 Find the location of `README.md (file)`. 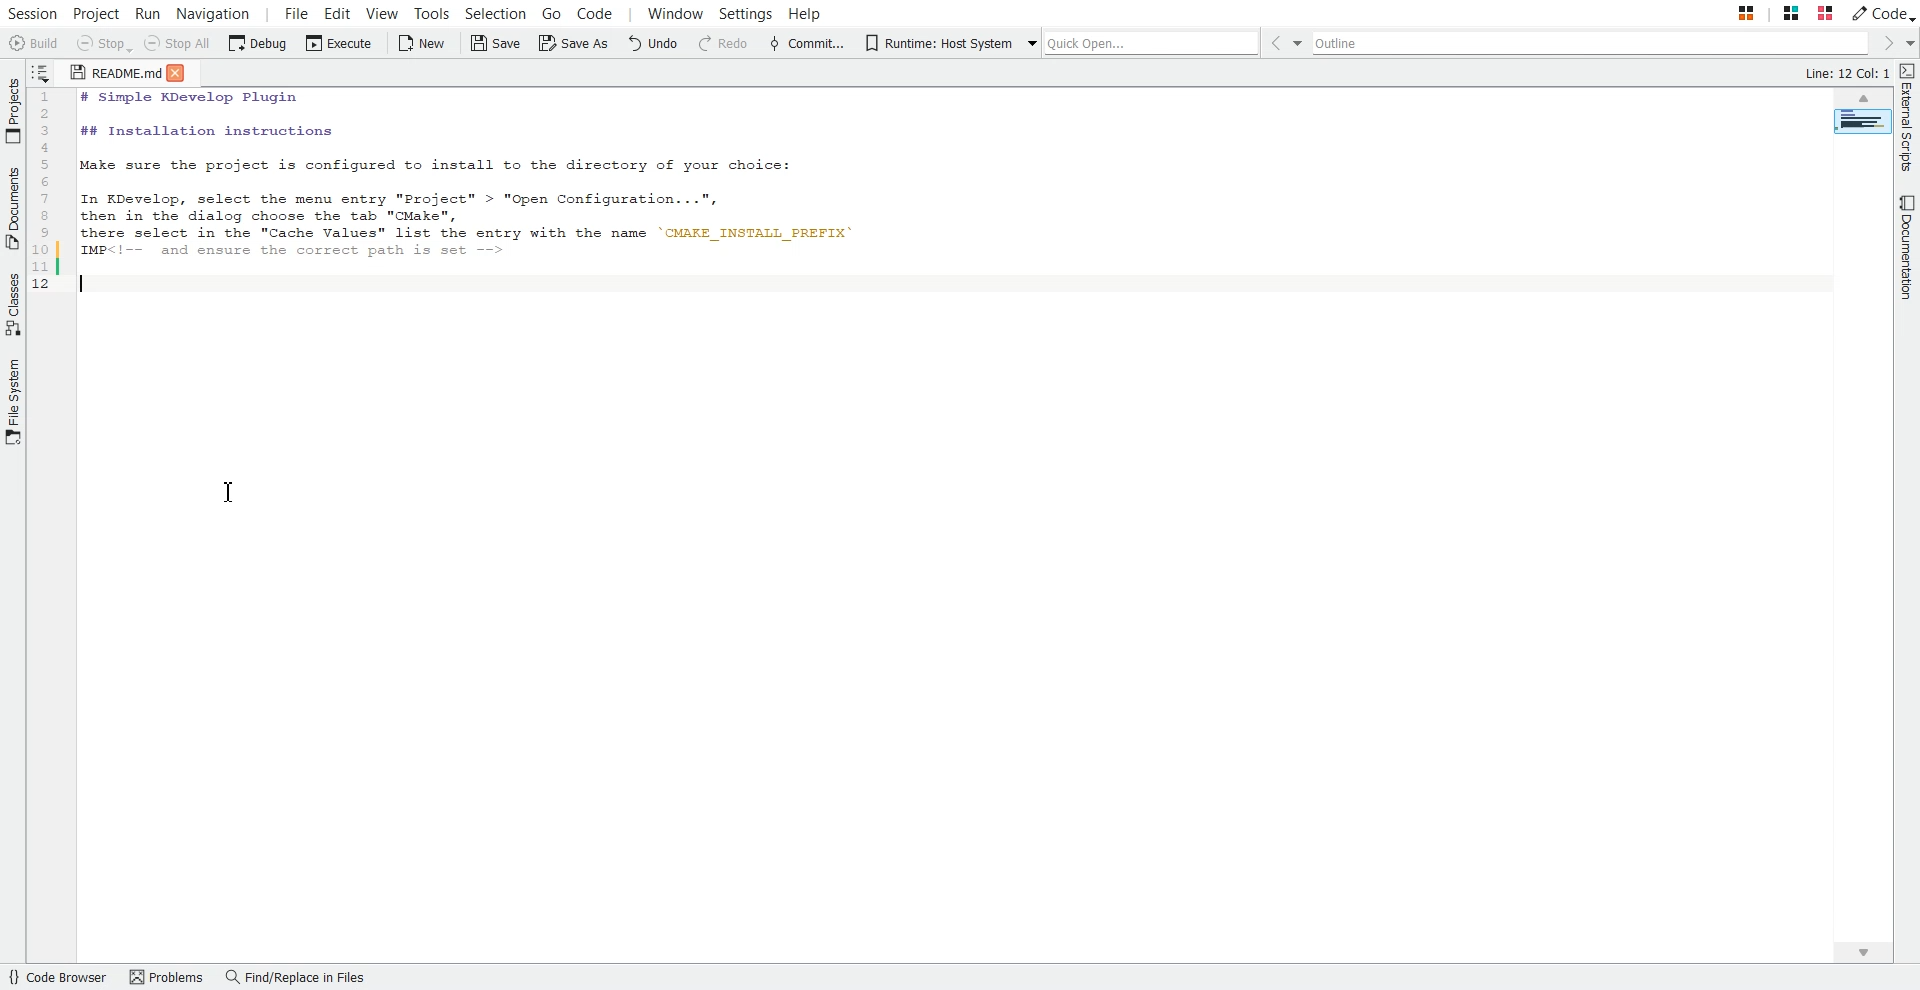

README.md (file) is located at coordinates (109, 72).